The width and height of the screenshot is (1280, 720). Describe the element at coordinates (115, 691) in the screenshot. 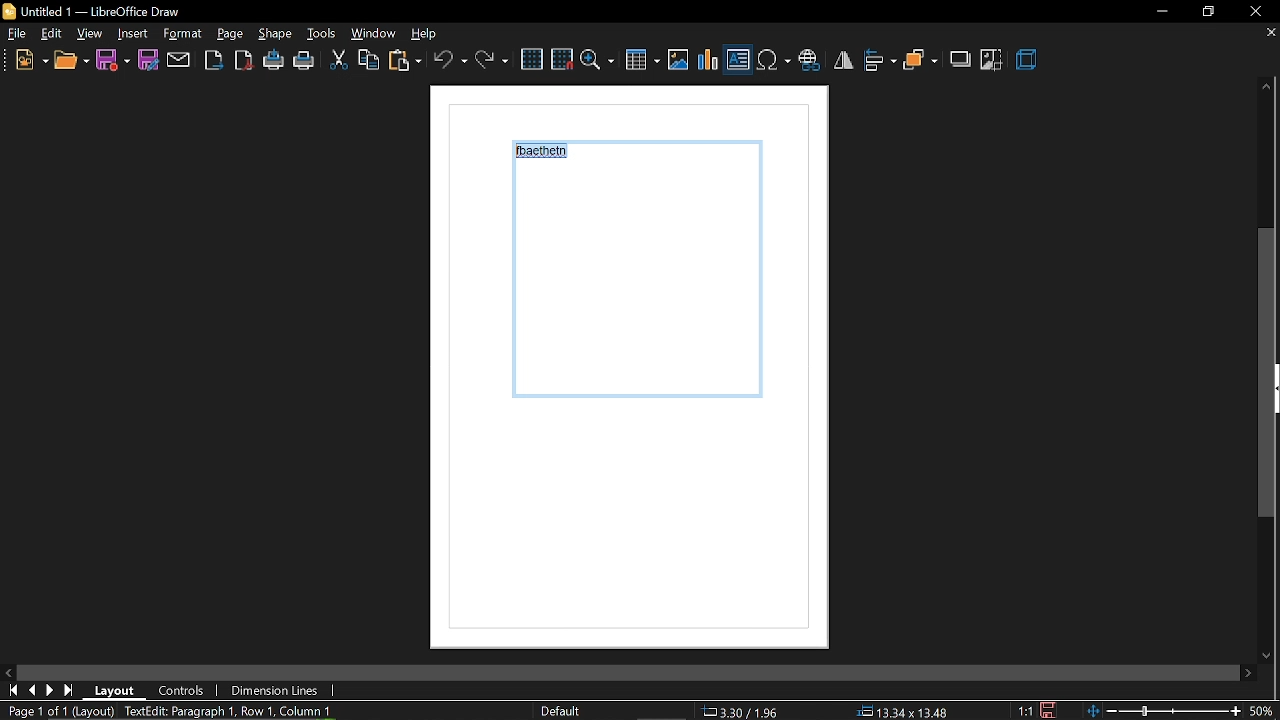

I see `layout` at that location.